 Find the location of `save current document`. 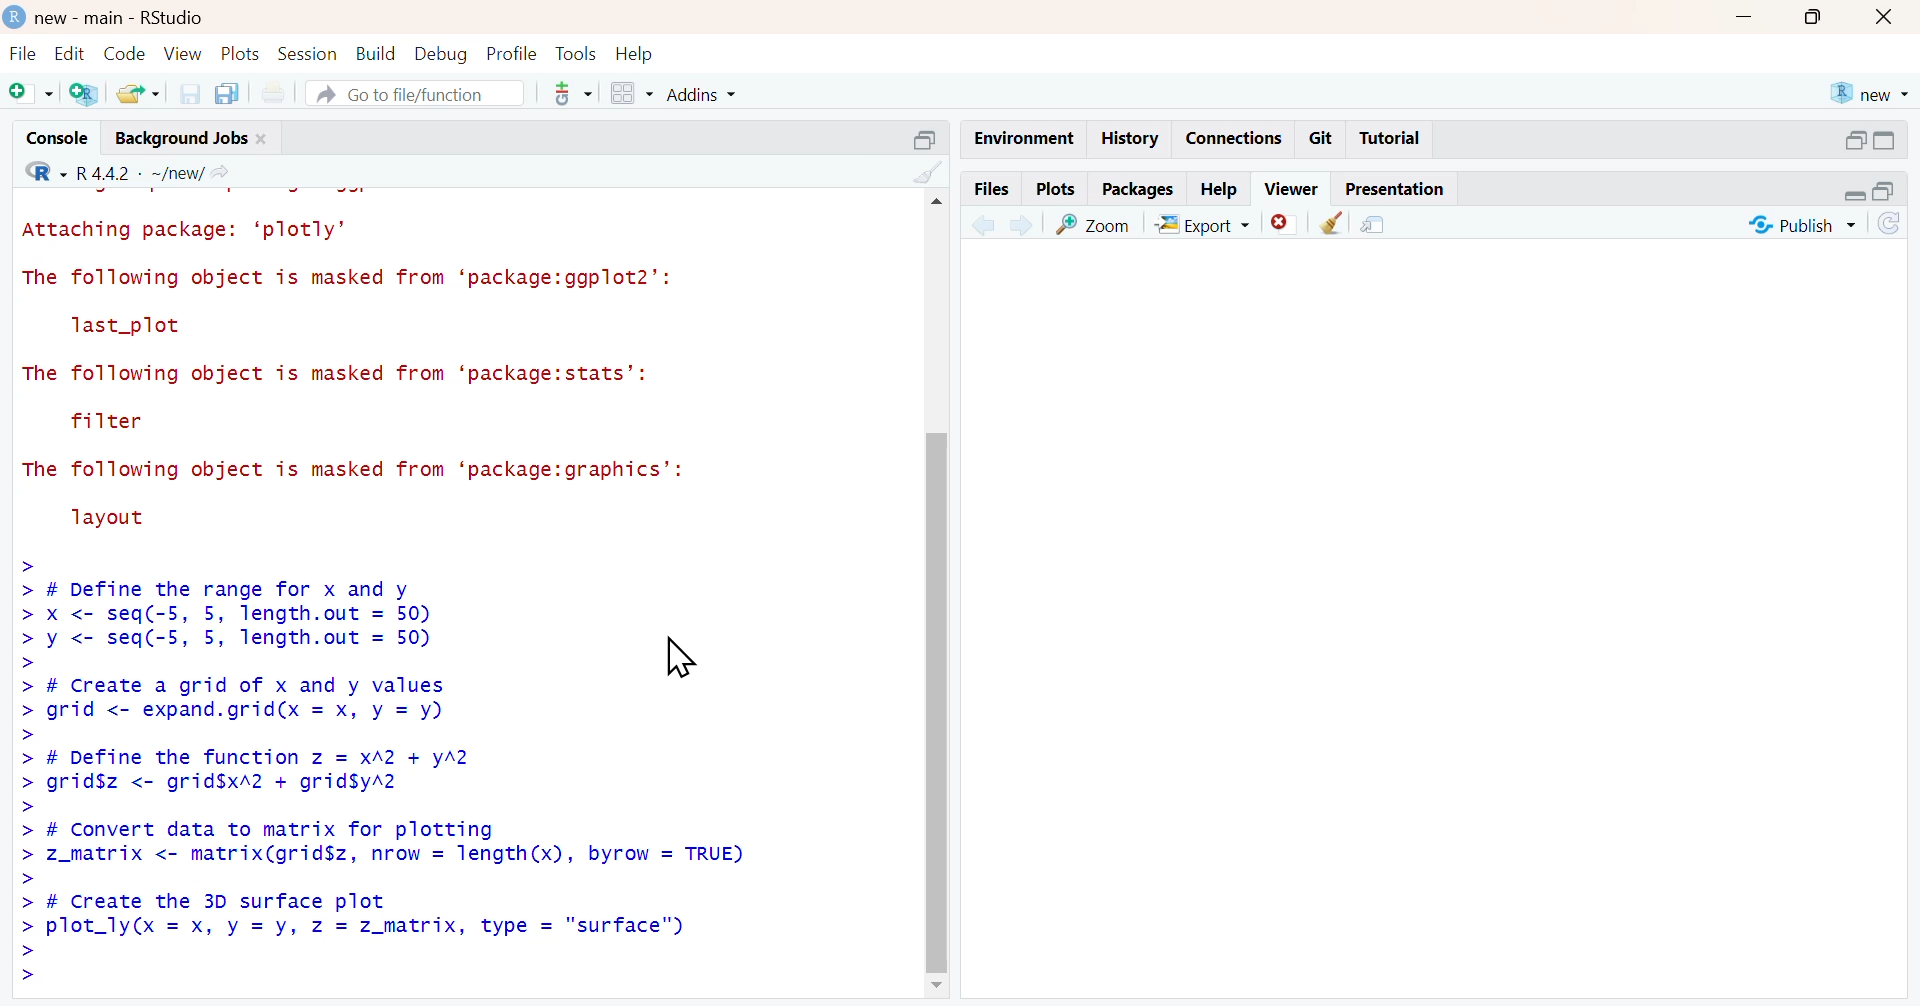

save current document is located at coordinates (189, 93).